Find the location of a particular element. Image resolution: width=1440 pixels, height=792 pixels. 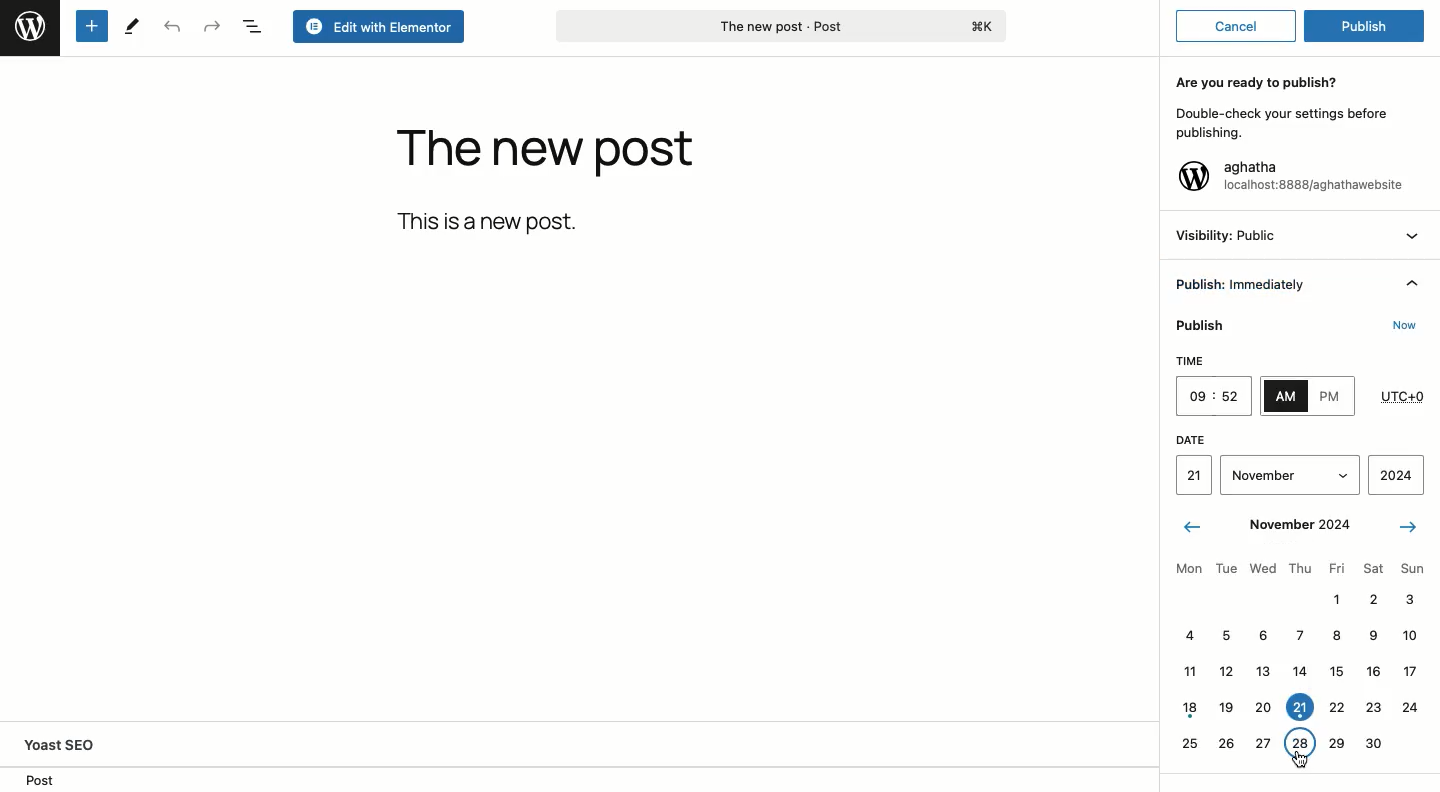

12 is located at coordinates (1225, 673).